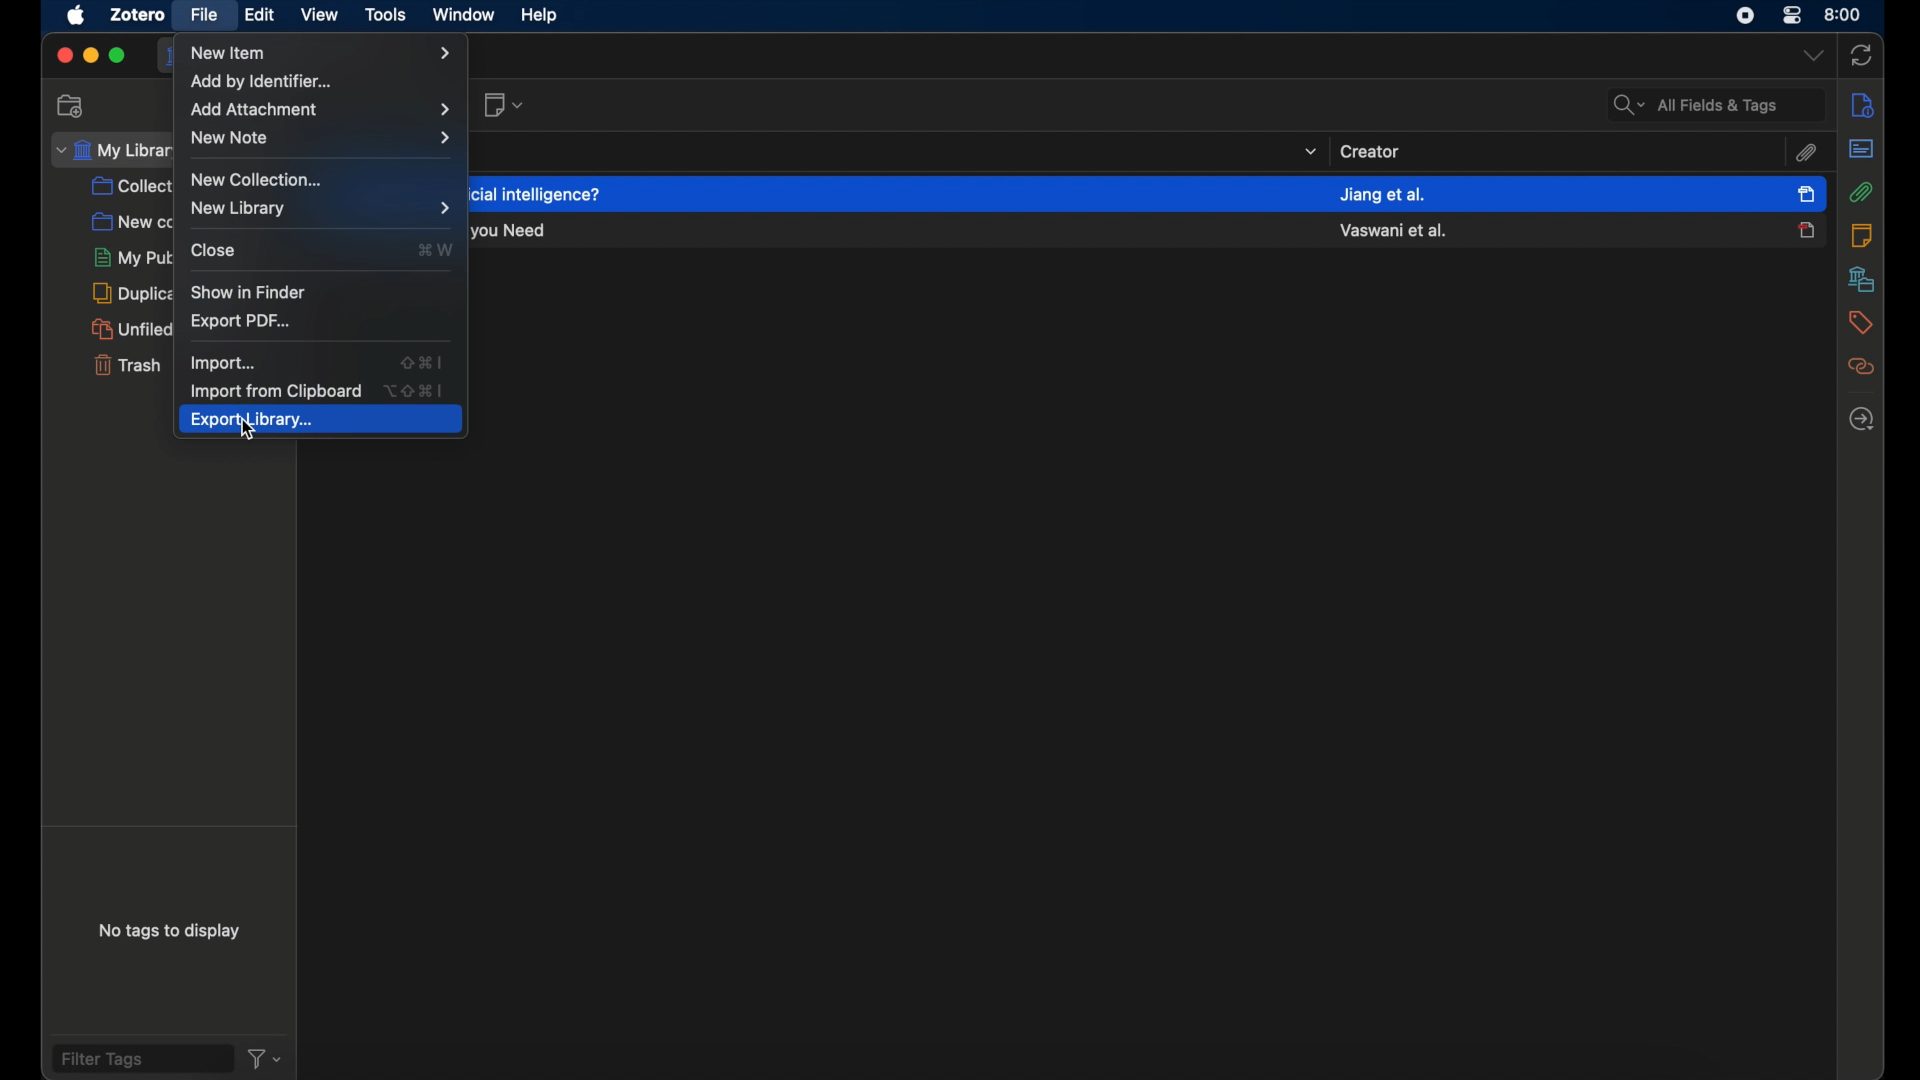  What do you see at coordinates (135, 15) in the screenshot?
I see `zotero` at bounding box center [135, 15].